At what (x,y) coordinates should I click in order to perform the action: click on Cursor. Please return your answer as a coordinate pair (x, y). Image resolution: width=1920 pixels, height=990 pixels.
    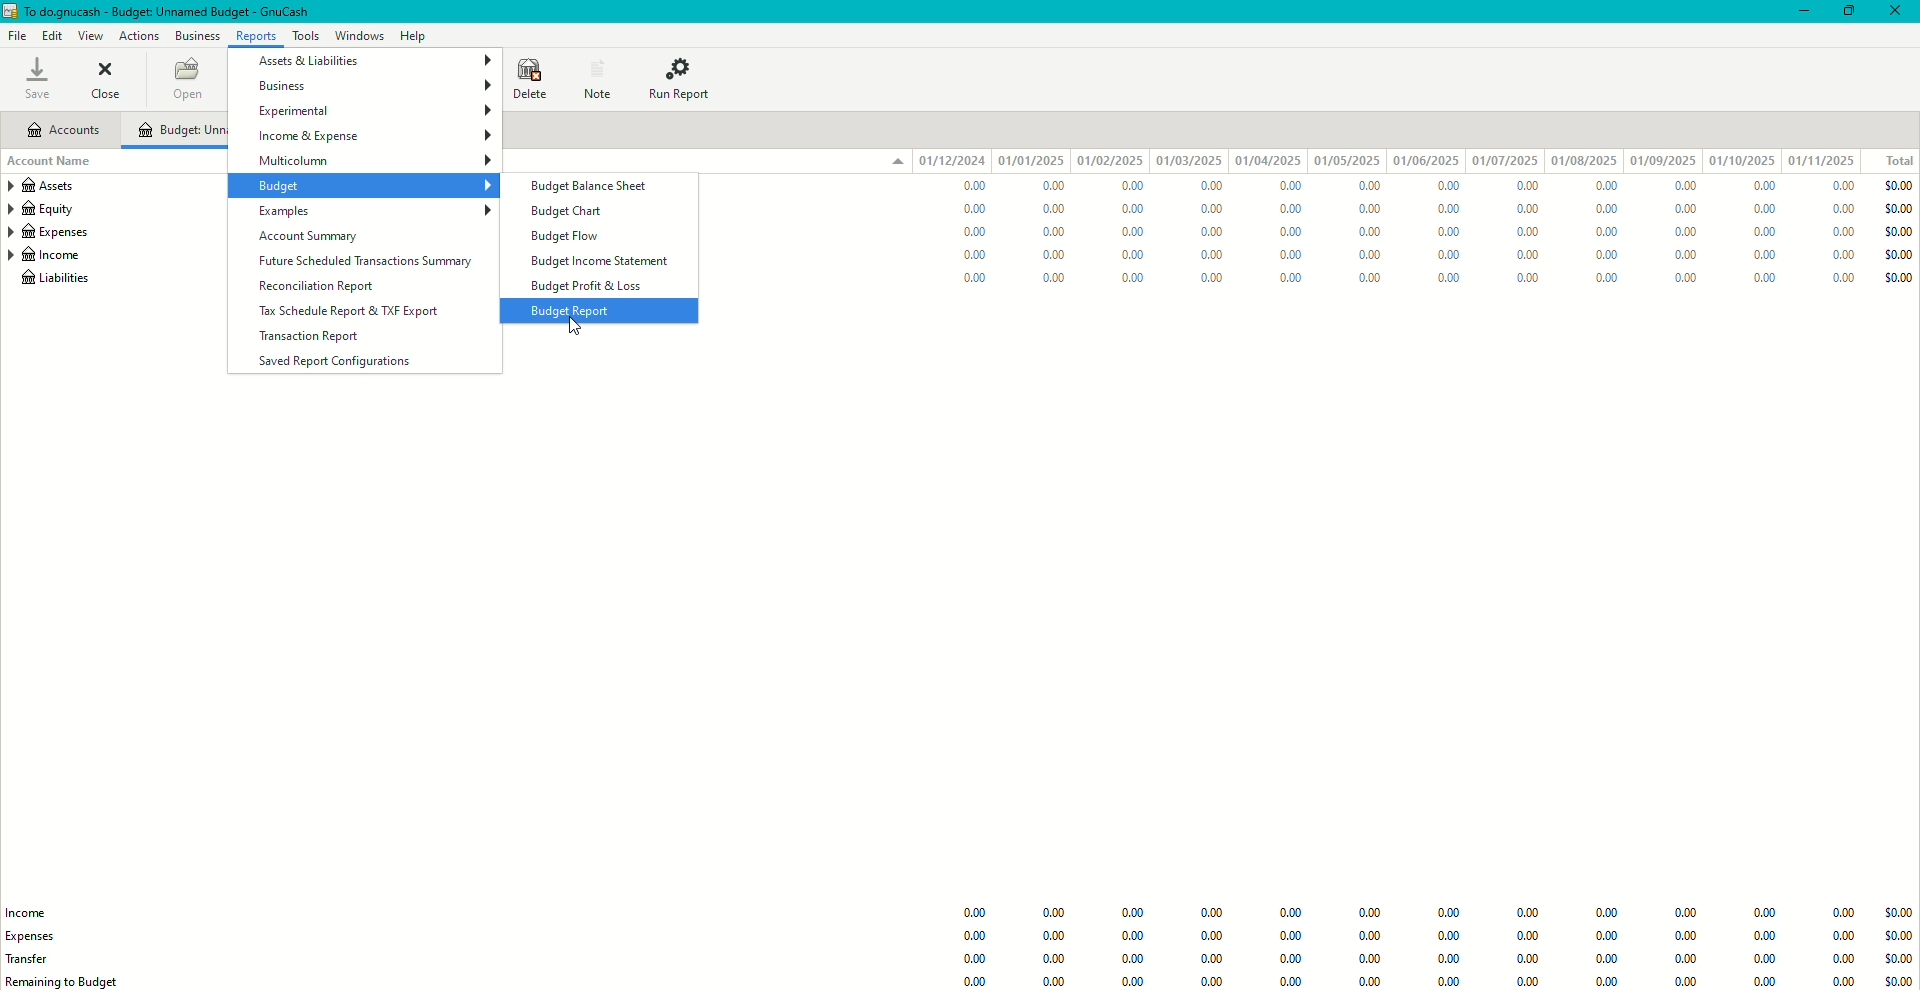
    Looking at the image, I should click on (571, 326).